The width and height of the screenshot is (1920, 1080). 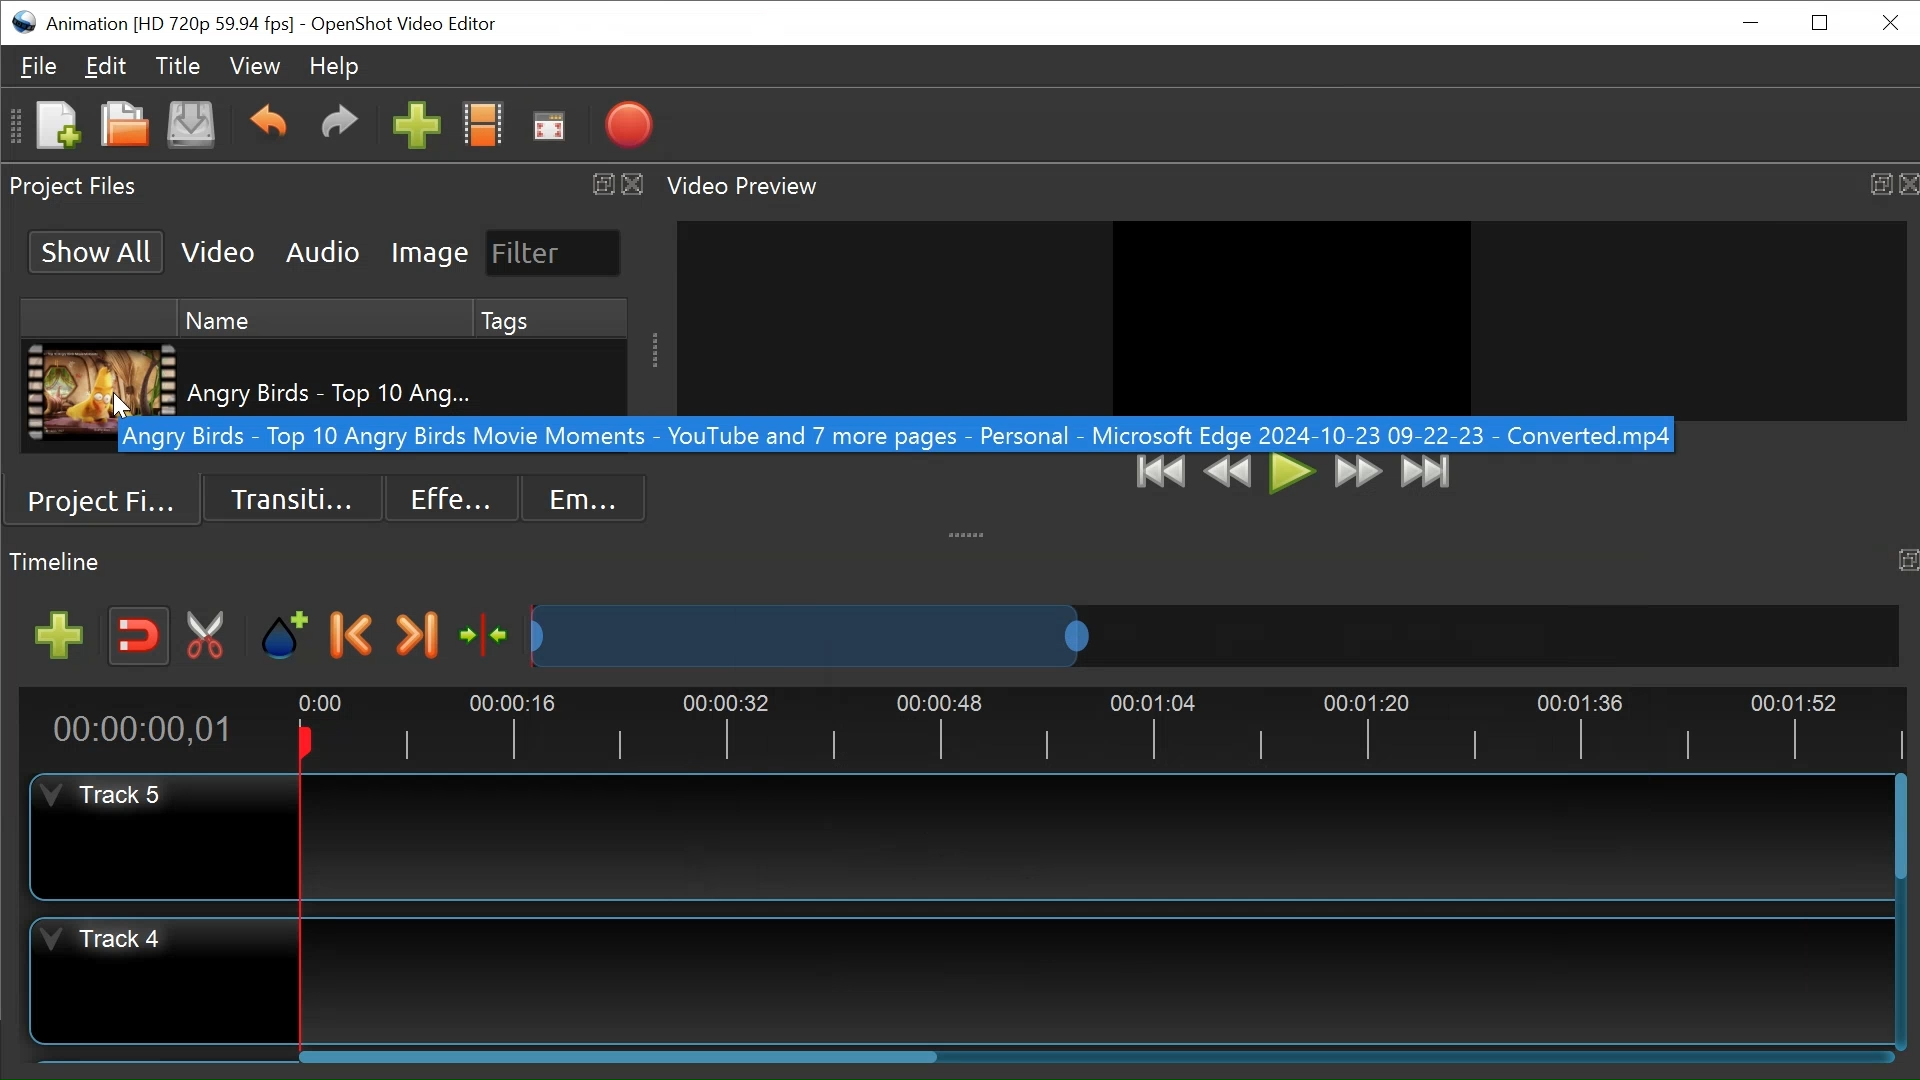 I want to click on Import Files, so click(x=415, y=124).